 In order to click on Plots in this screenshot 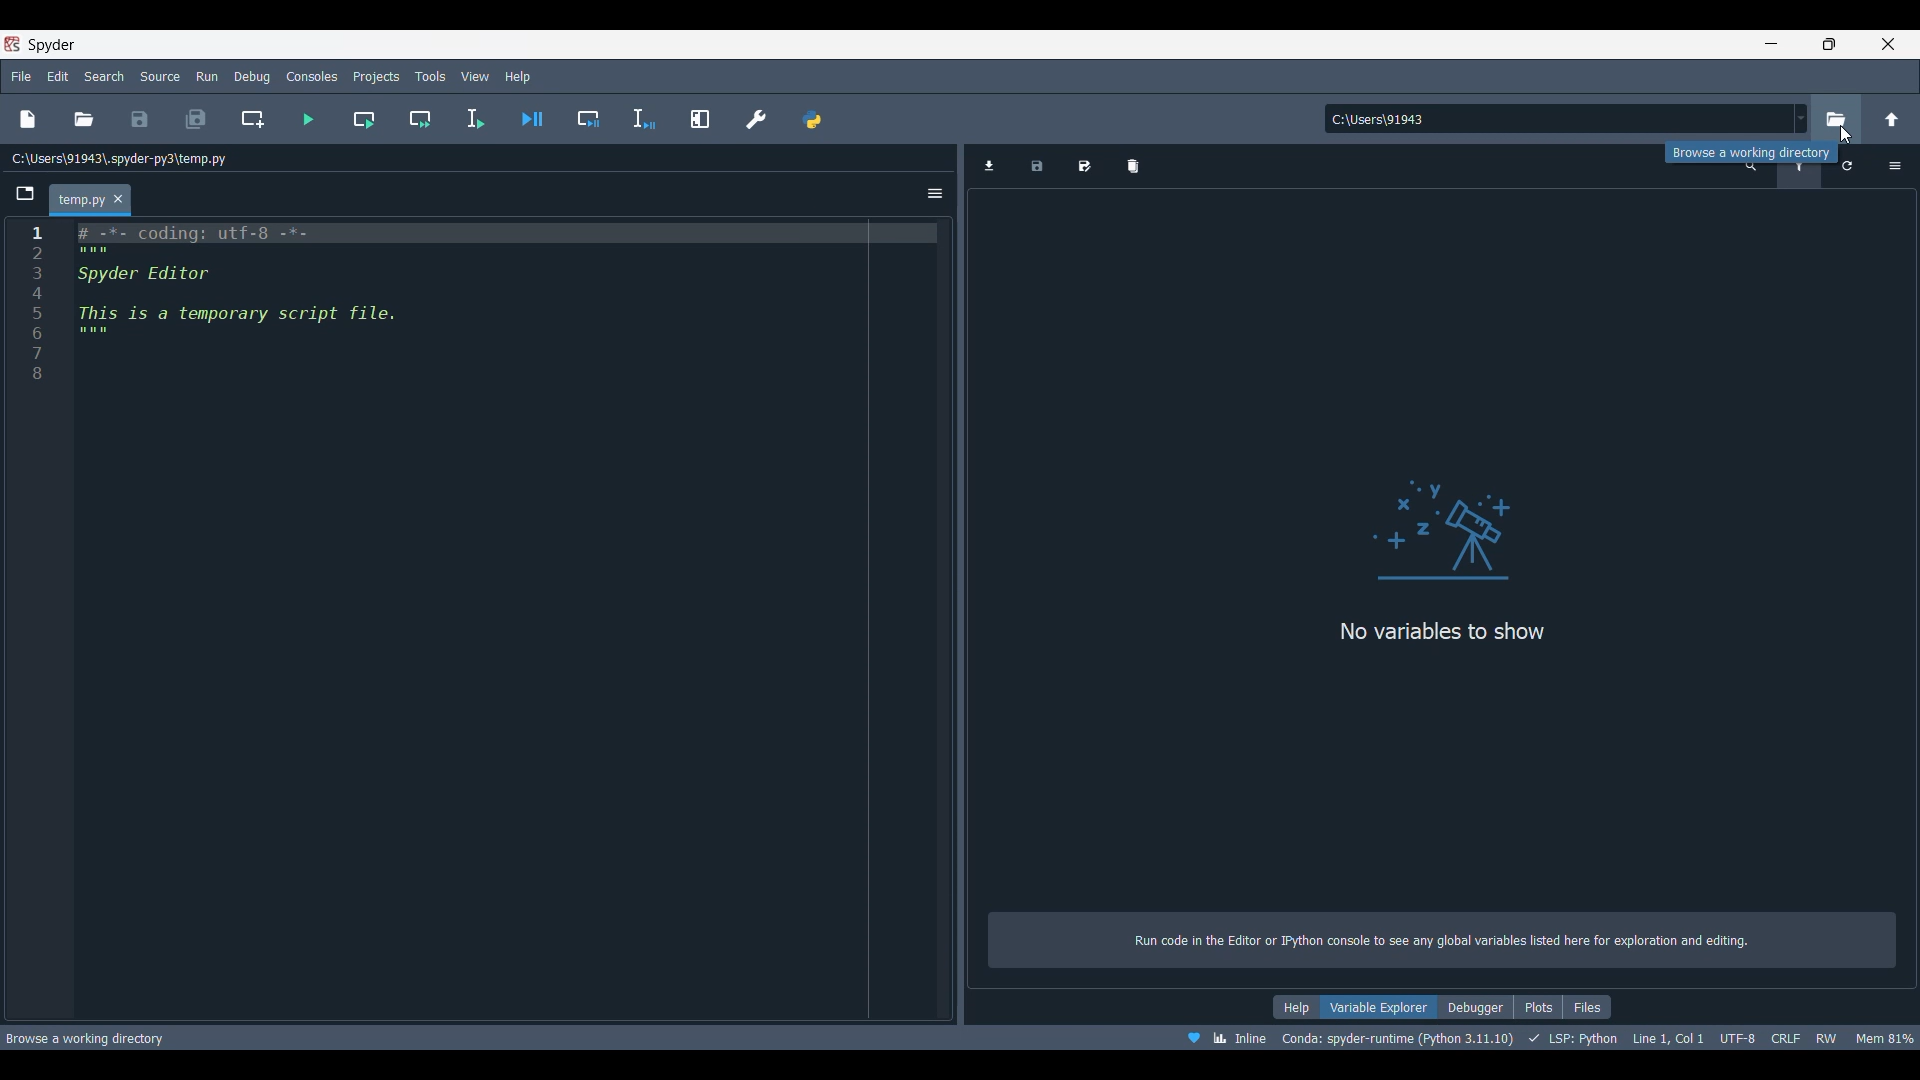, I will do `click(1538, 1007)`.